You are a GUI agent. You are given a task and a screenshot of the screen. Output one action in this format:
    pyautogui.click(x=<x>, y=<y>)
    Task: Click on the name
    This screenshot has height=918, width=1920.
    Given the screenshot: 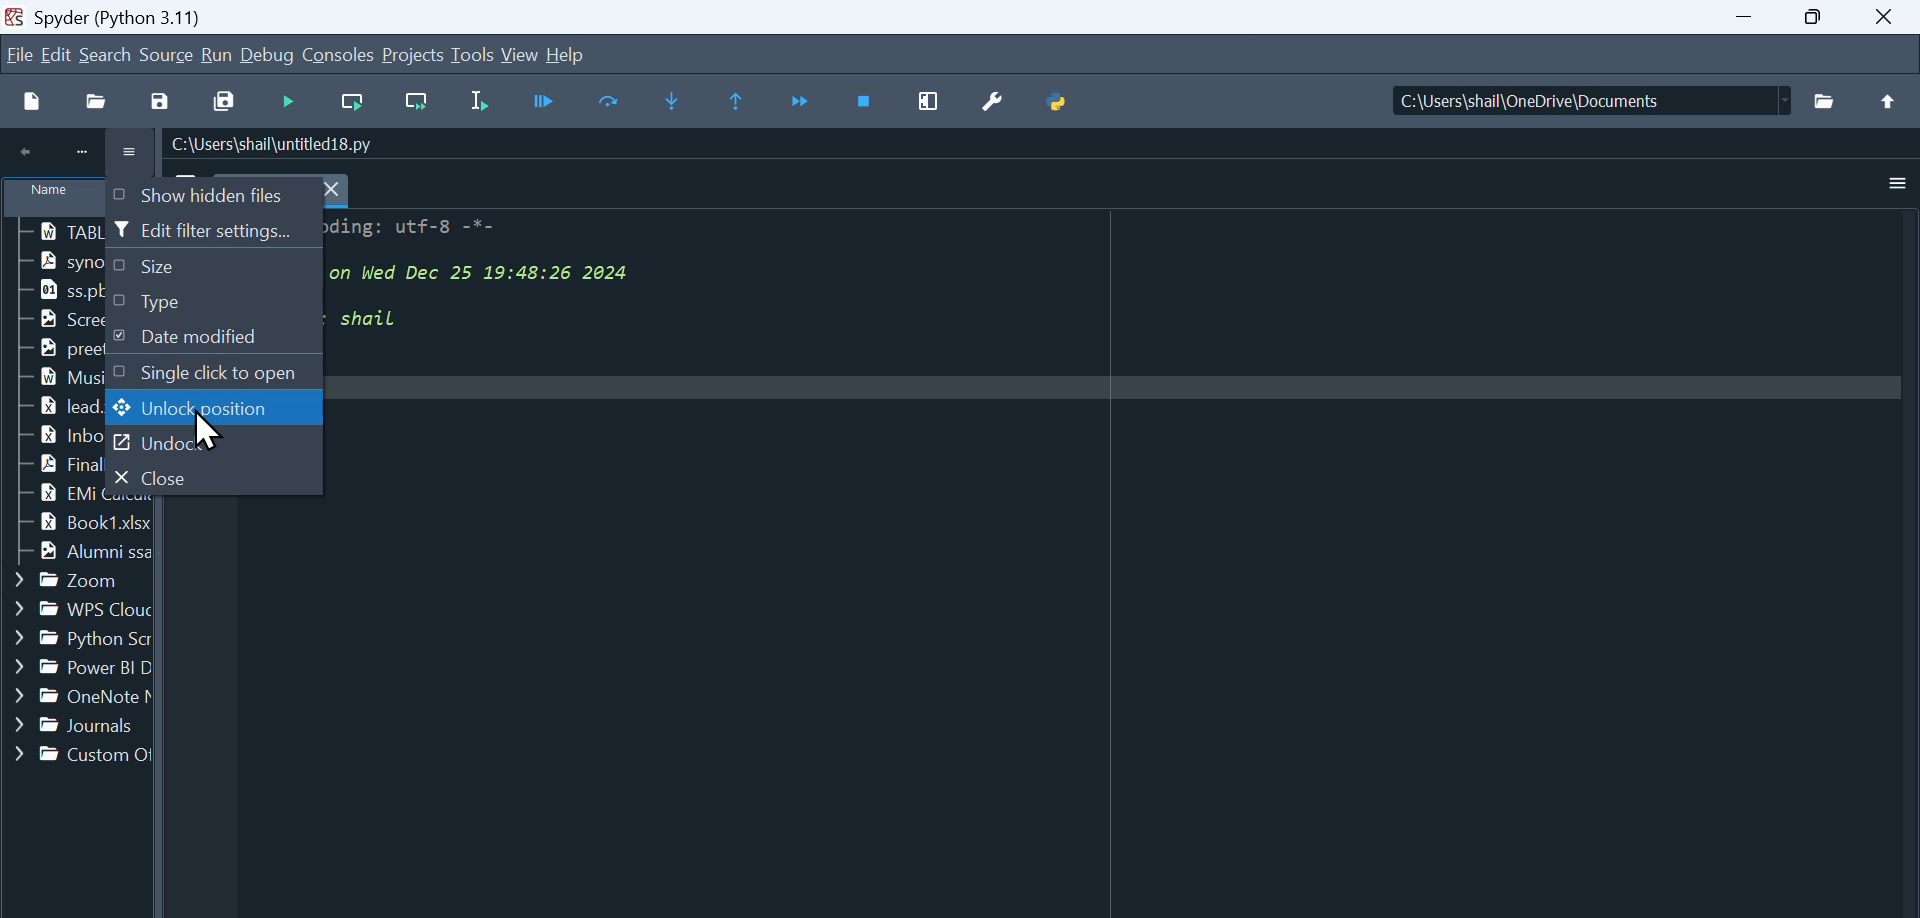 What is the action you would take?
    pyautogui.click(x=48, y=200)
    